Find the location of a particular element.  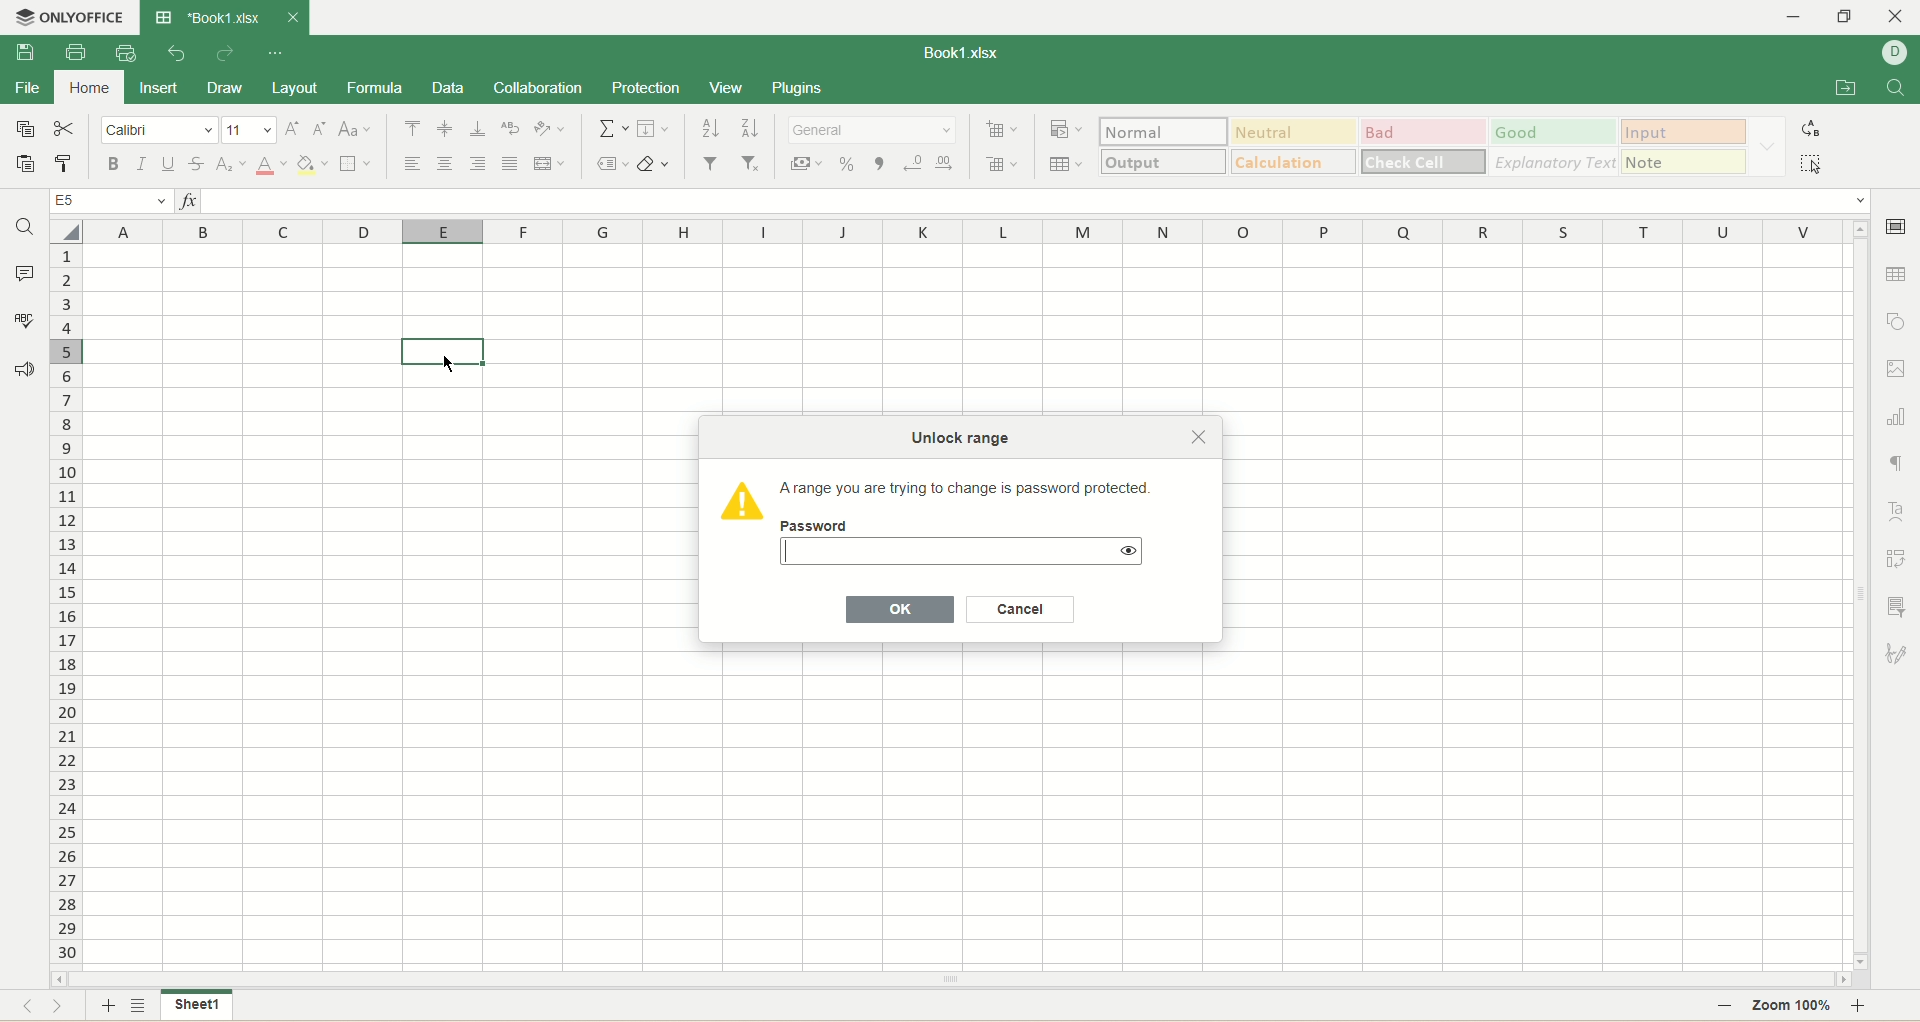

align bottom is located at coordinates (477, 129).